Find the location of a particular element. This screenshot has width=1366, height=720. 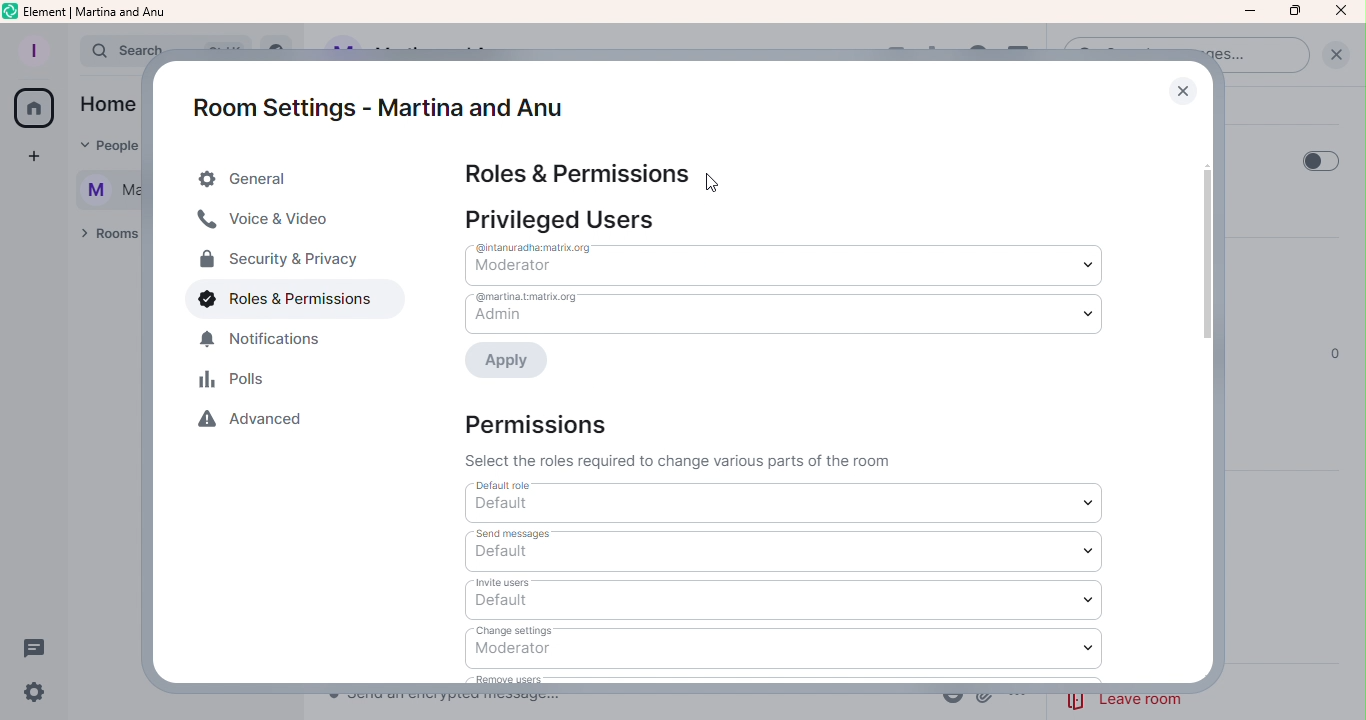

Polls is located at coordinates (237, 382).